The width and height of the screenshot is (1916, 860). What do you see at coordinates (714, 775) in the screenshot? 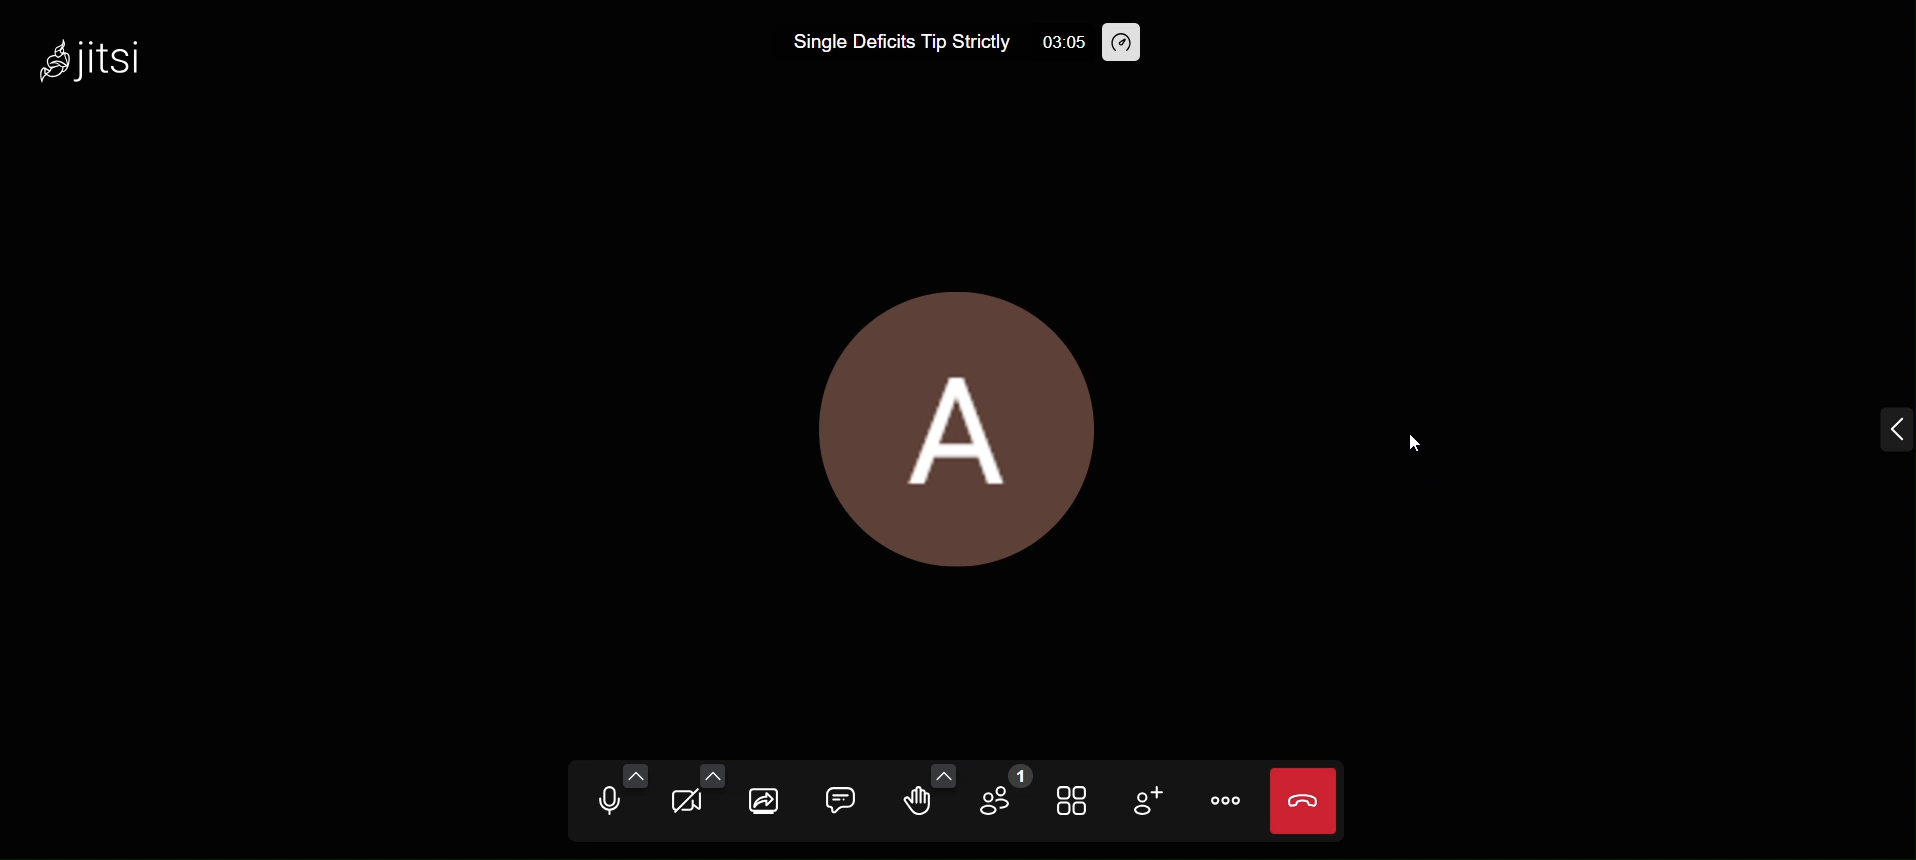
I see `video setting` at bounding box center [714, 775].